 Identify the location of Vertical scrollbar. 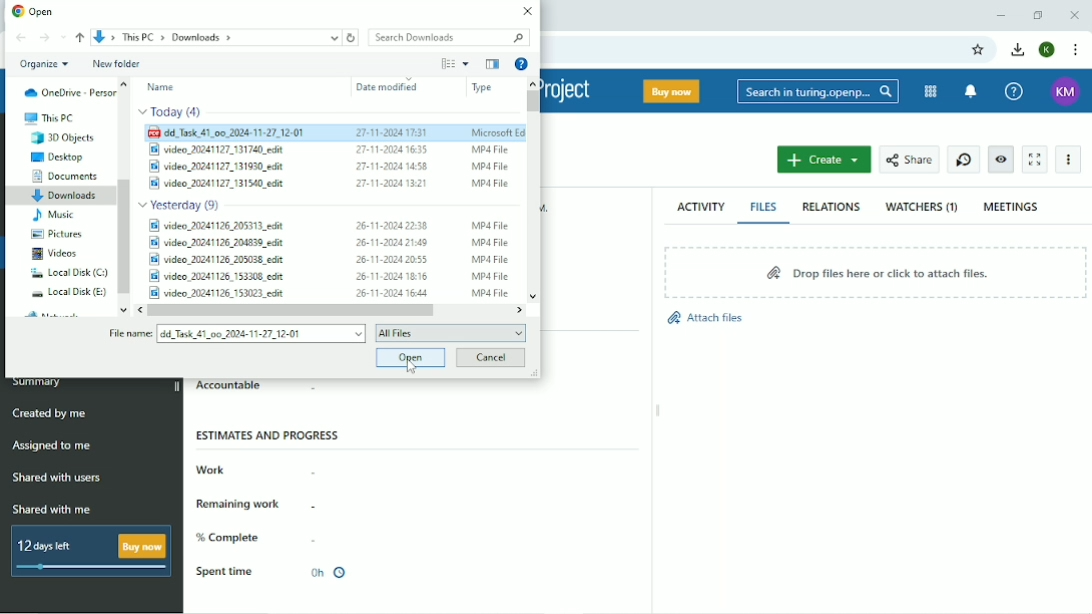
(532, 101).